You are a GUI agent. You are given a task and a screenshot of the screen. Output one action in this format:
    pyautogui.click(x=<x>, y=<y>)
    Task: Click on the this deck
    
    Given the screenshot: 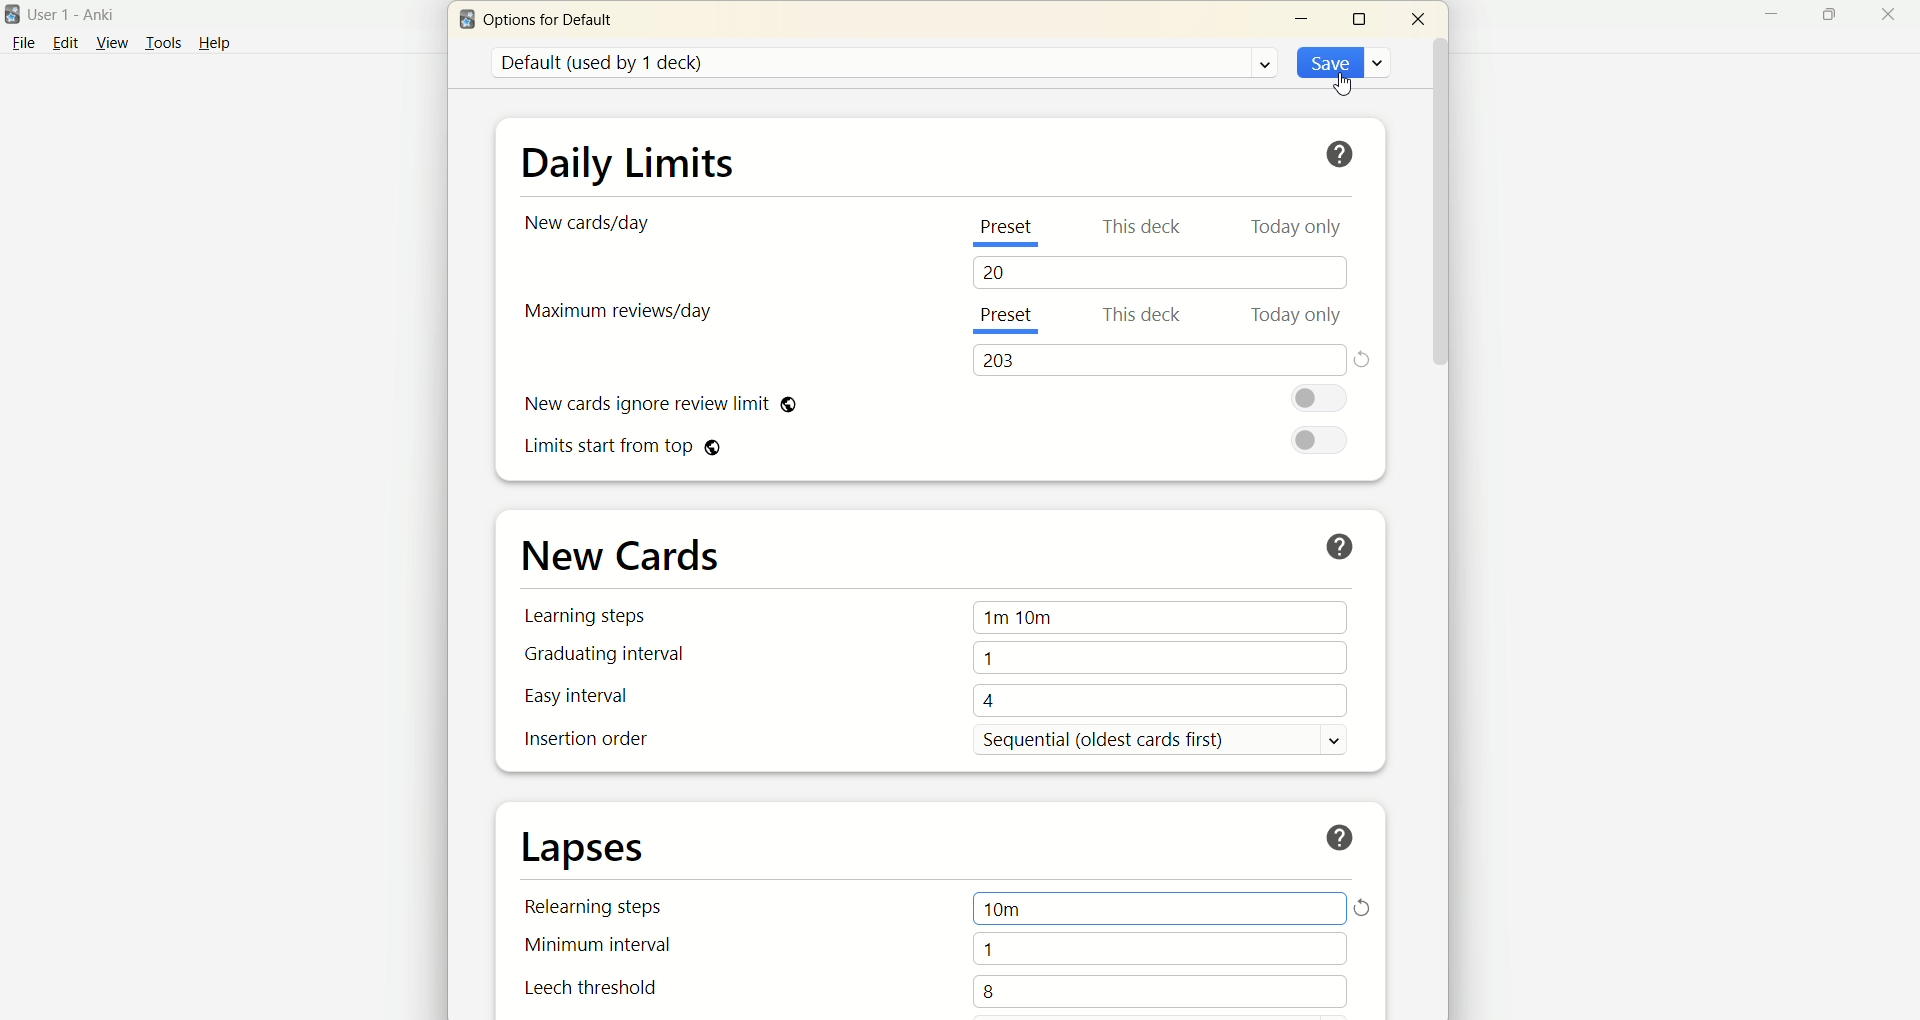 What is the action you would take?
    pyautogui.click(x=1139, y=226)
    